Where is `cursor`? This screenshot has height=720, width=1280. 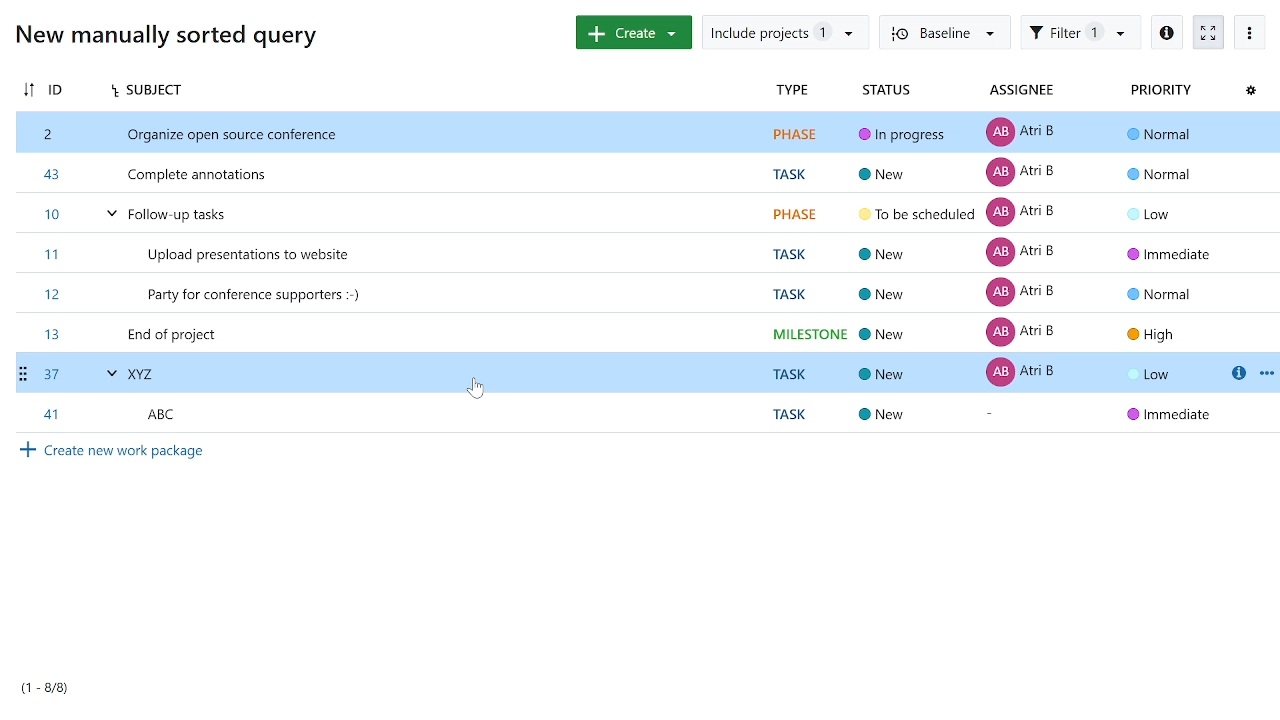 cursor is located at coordinates (474, 389).